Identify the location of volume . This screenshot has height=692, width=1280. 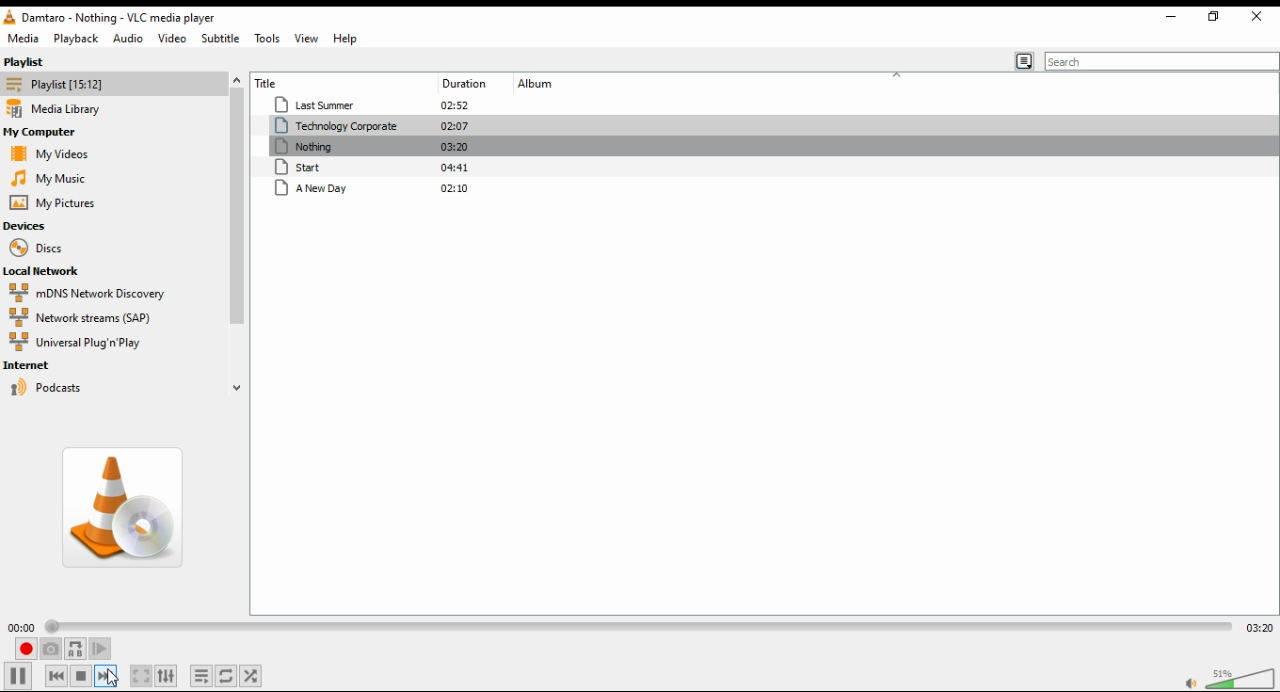
(1244, 678).